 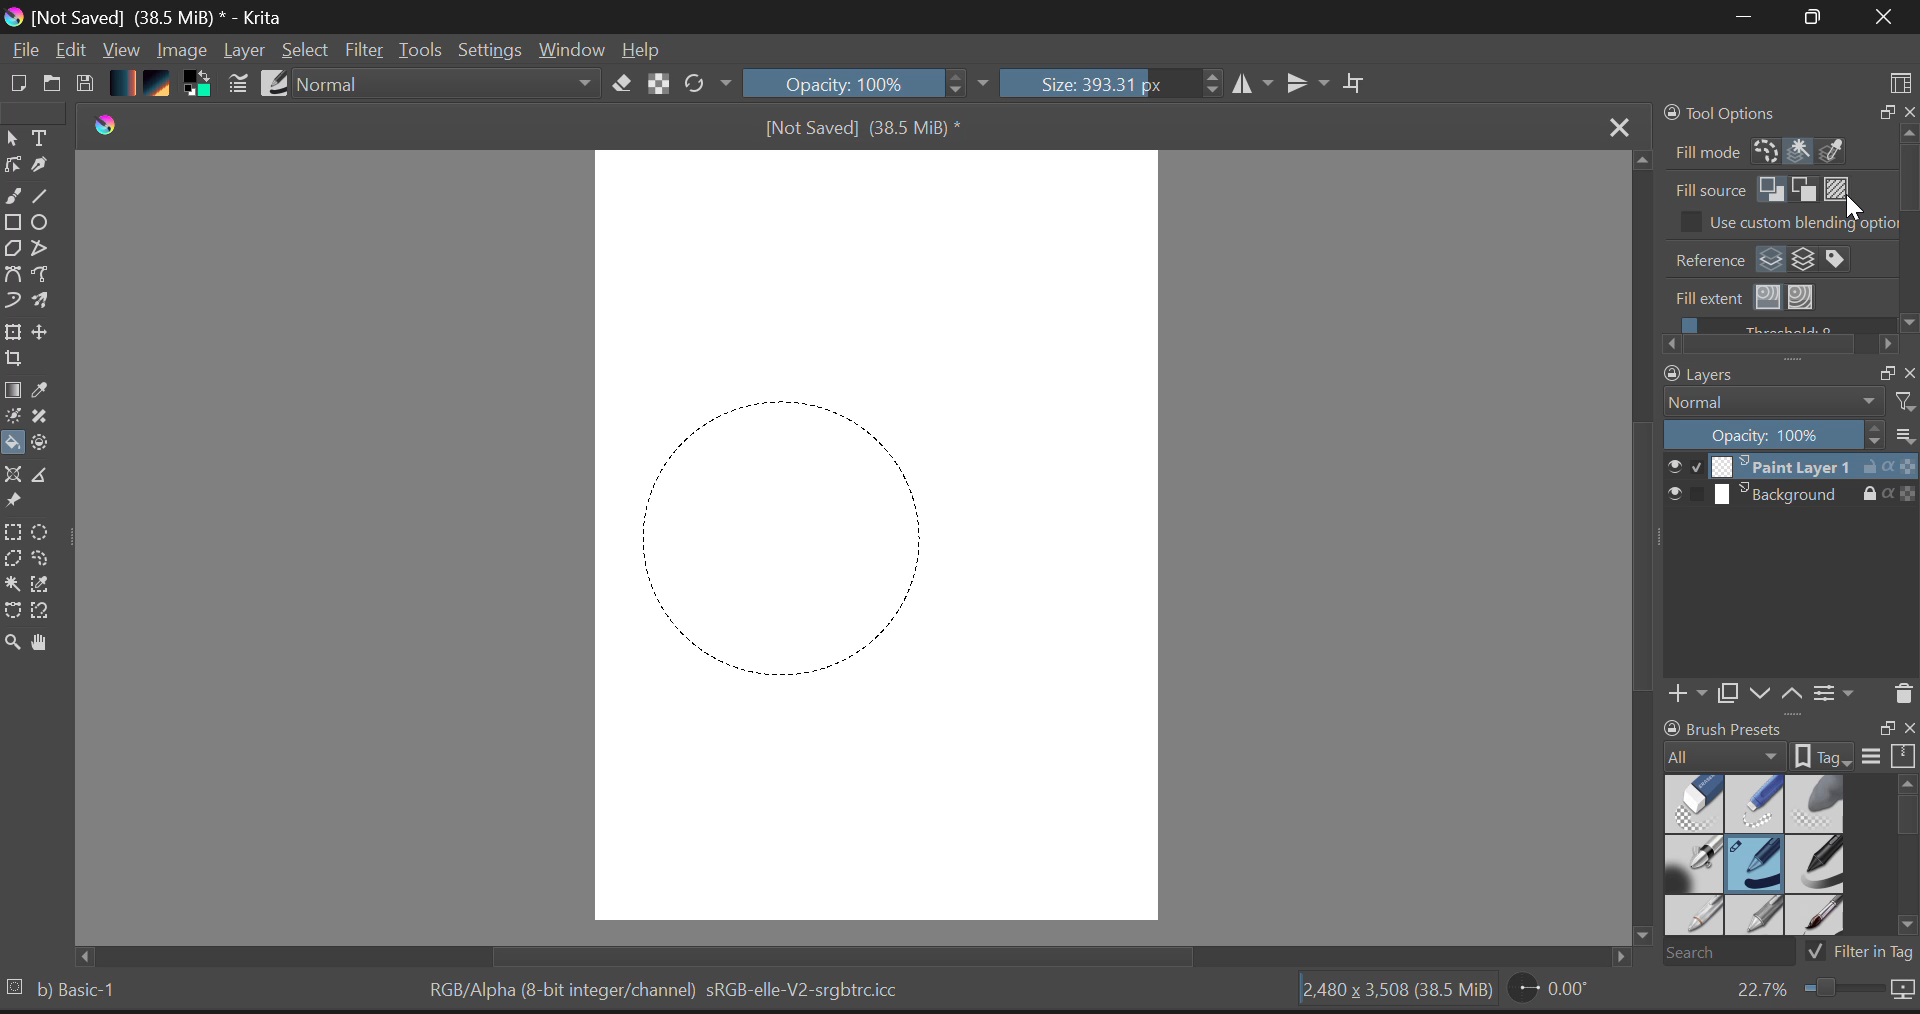 I want to click on Gradient Fill, so click(x=13, y=392).